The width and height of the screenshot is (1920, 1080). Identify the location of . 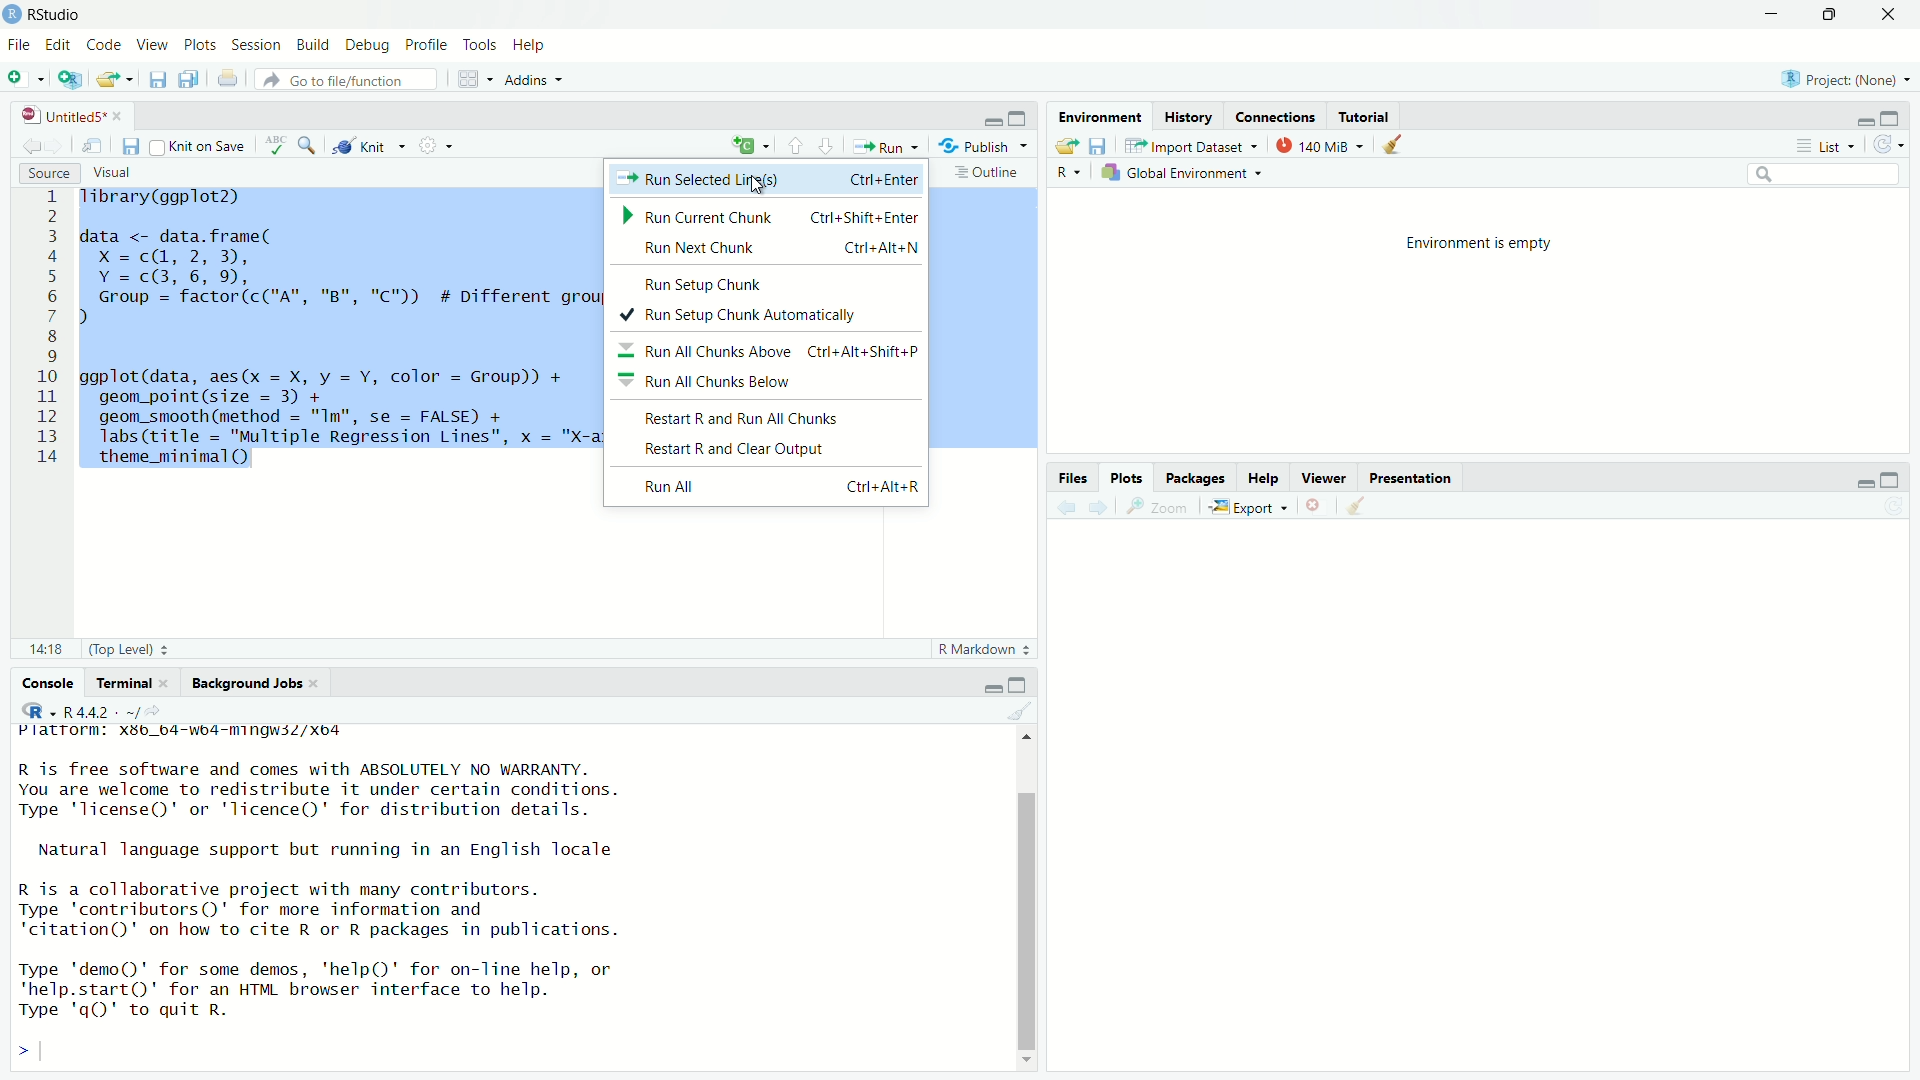
(1072, 476).